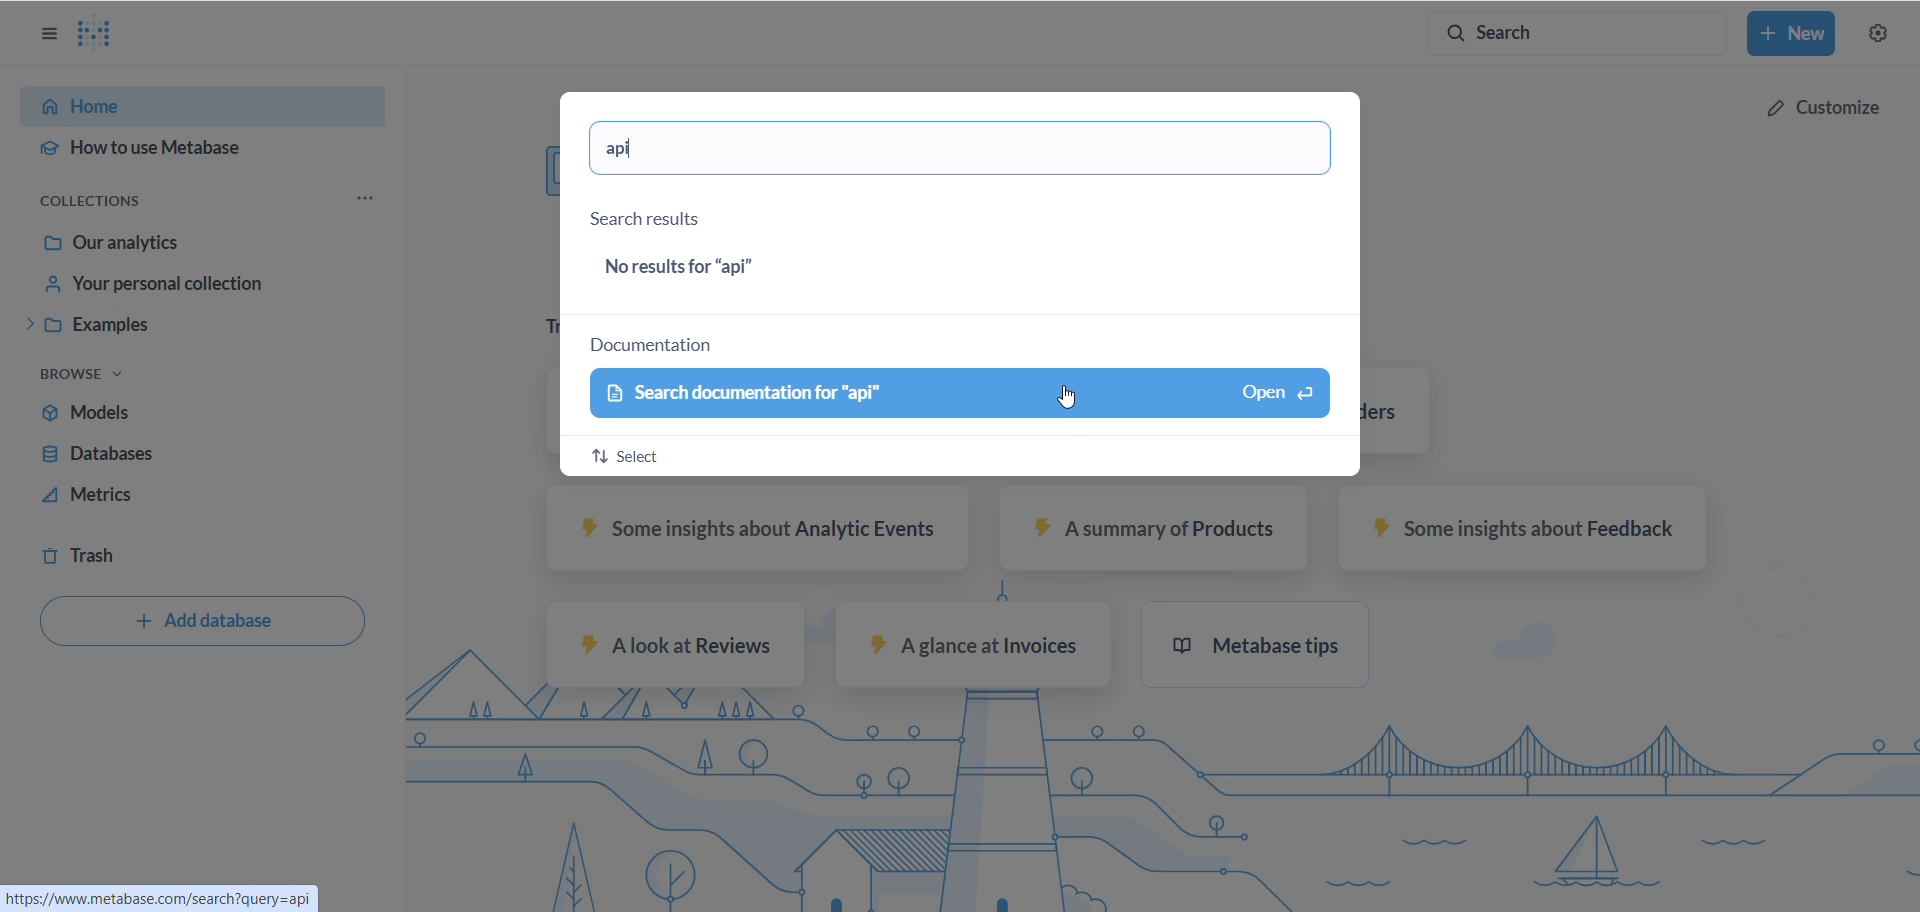 The width and height of the screenshot is (1920, 912). I want to click on databases, so click(122, 455).